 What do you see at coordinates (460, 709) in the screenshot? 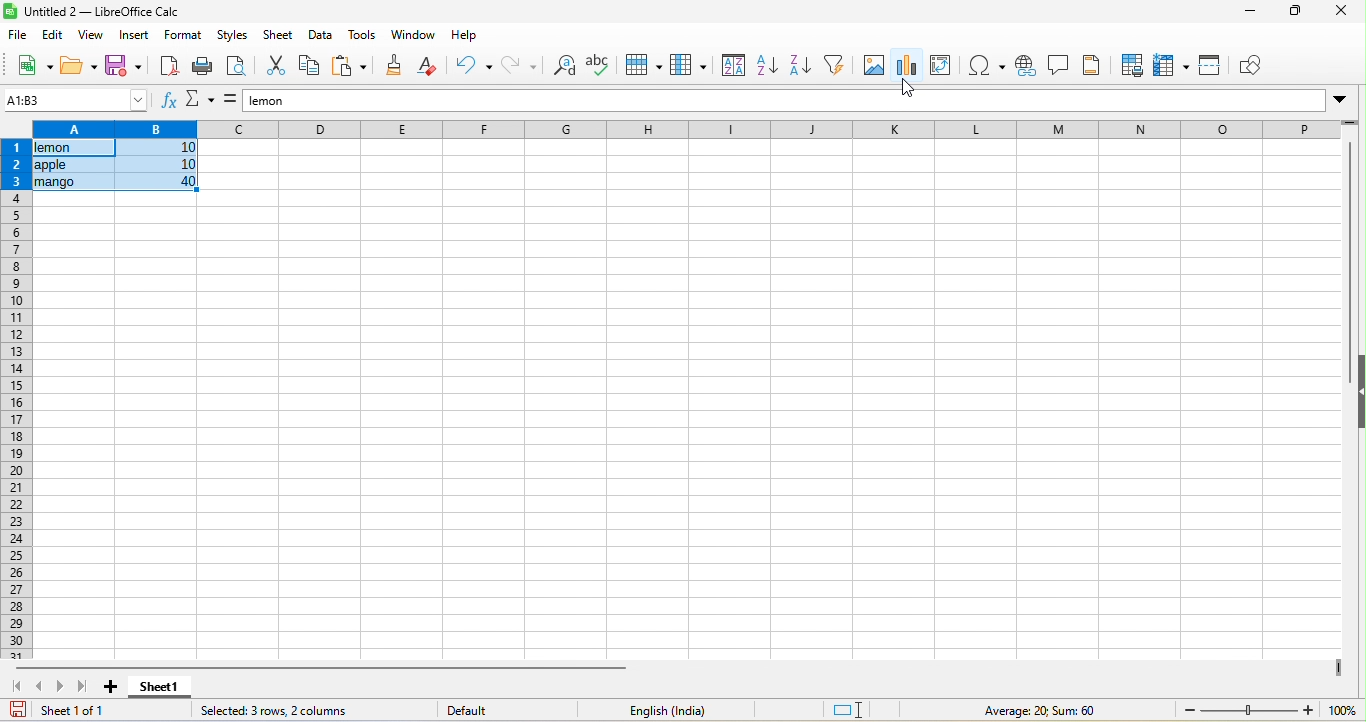
I see `default` at bounding box center [460, 709].